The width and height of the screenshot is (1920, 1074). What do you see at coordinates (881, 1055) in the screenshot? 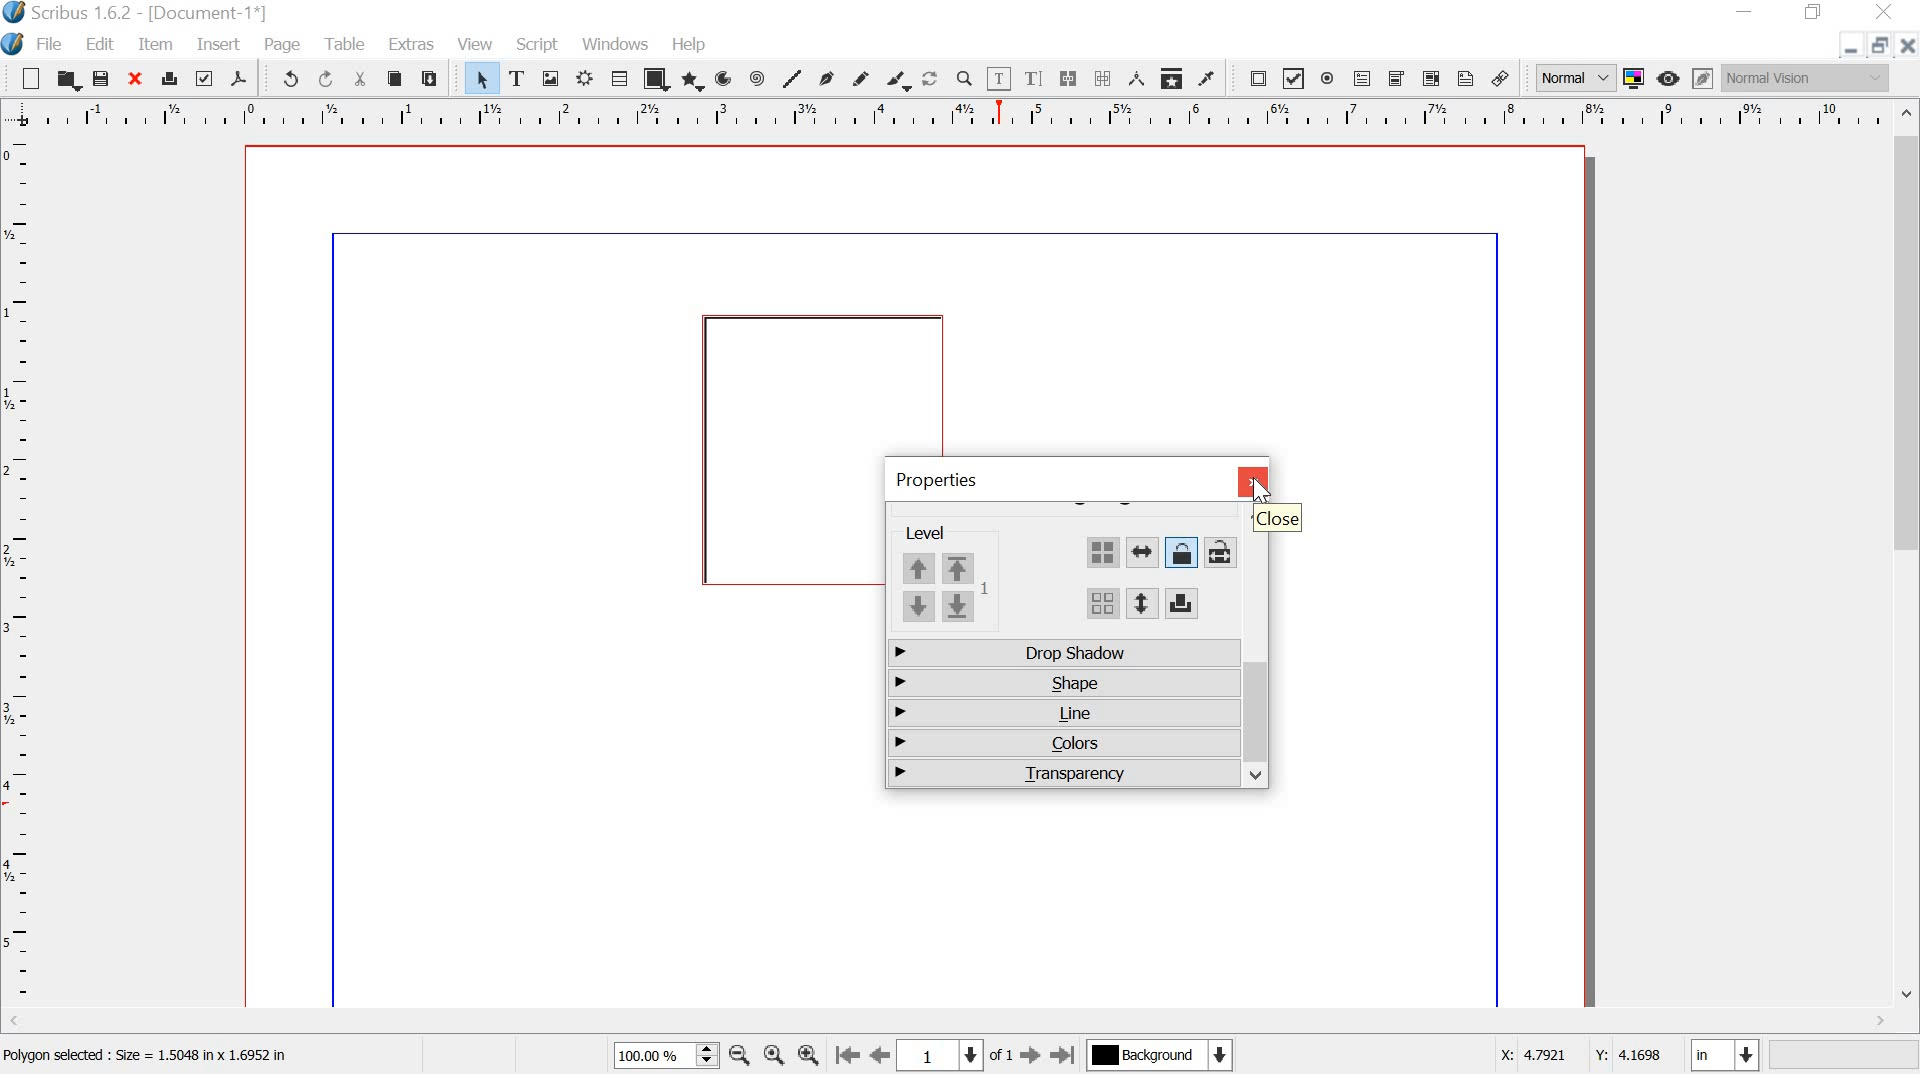
I see `go to previous page` at bounding box center [881, 1055].